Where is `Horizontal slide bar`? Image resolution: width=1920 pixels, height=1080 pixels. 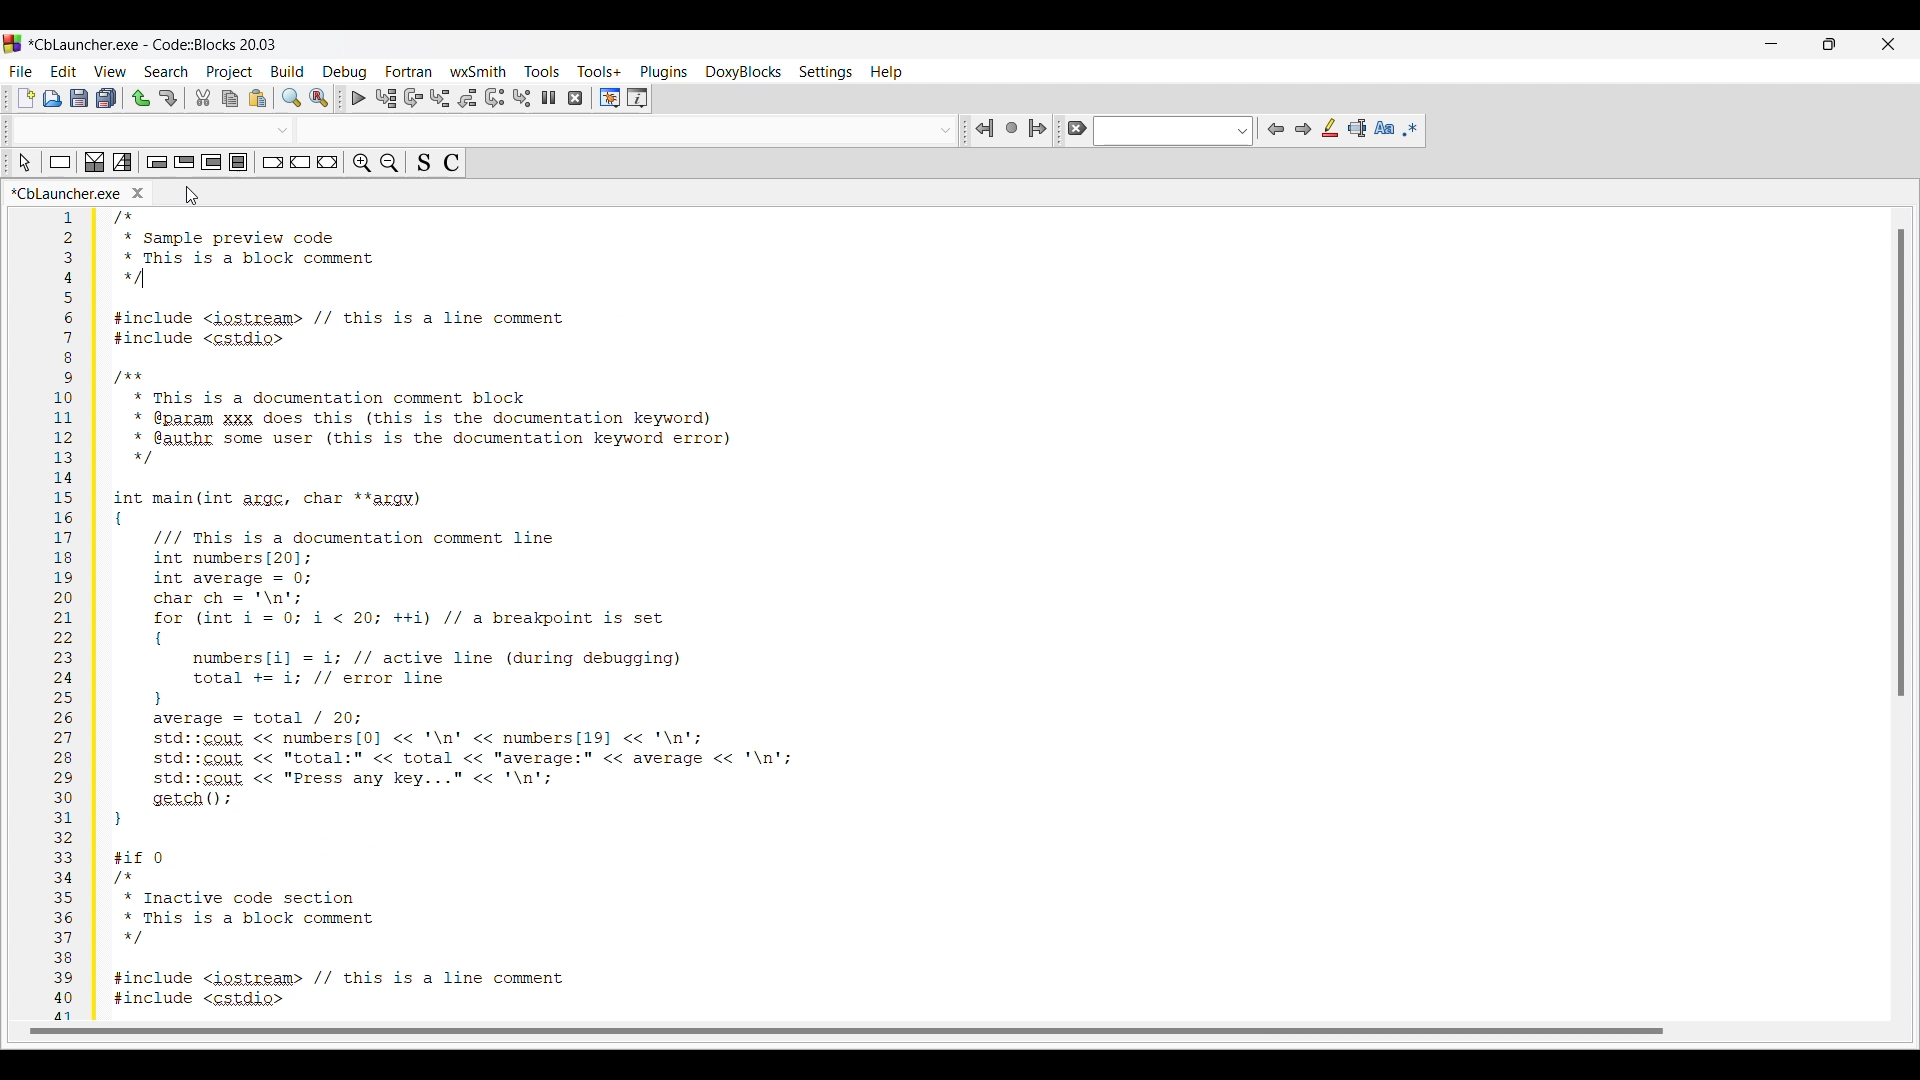 Horizontal slide bar is located at coordinates (850, 1028).